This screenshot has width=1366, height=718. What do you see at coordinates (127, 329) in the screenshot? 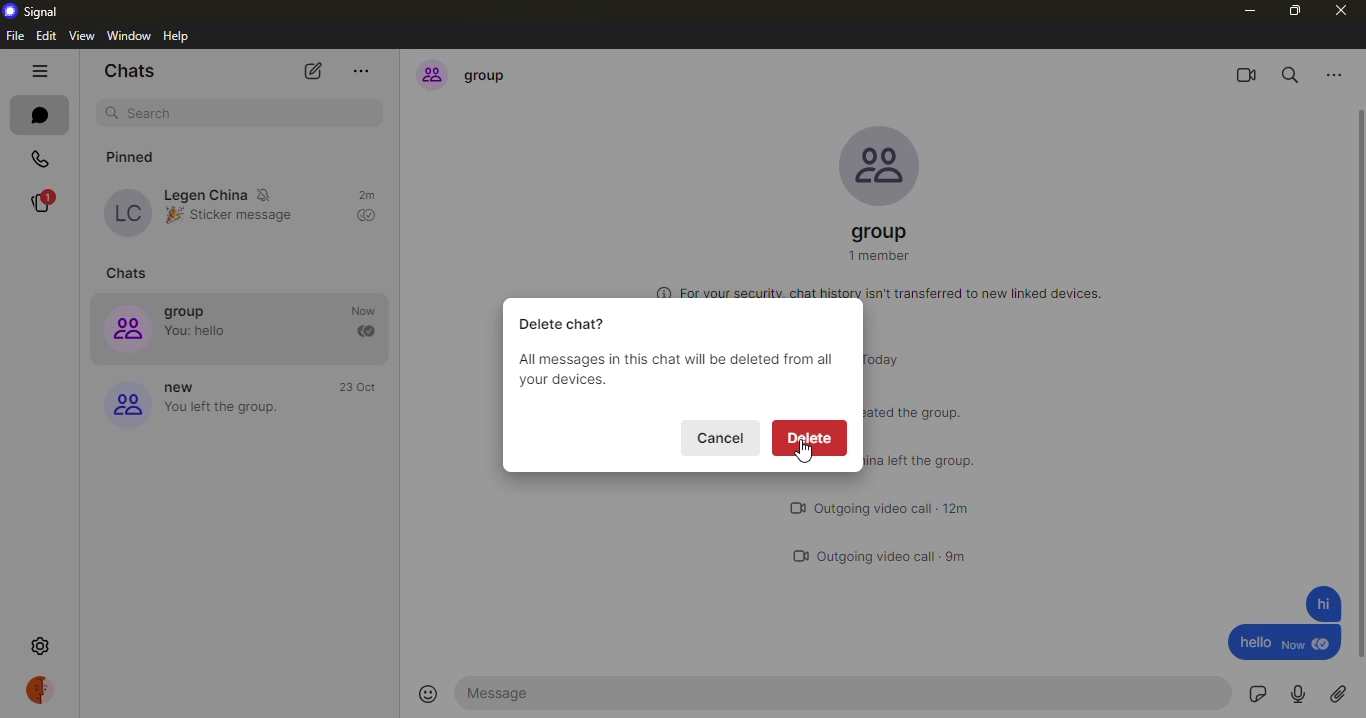
I see `profile icon` at bounding box center [127, 329].